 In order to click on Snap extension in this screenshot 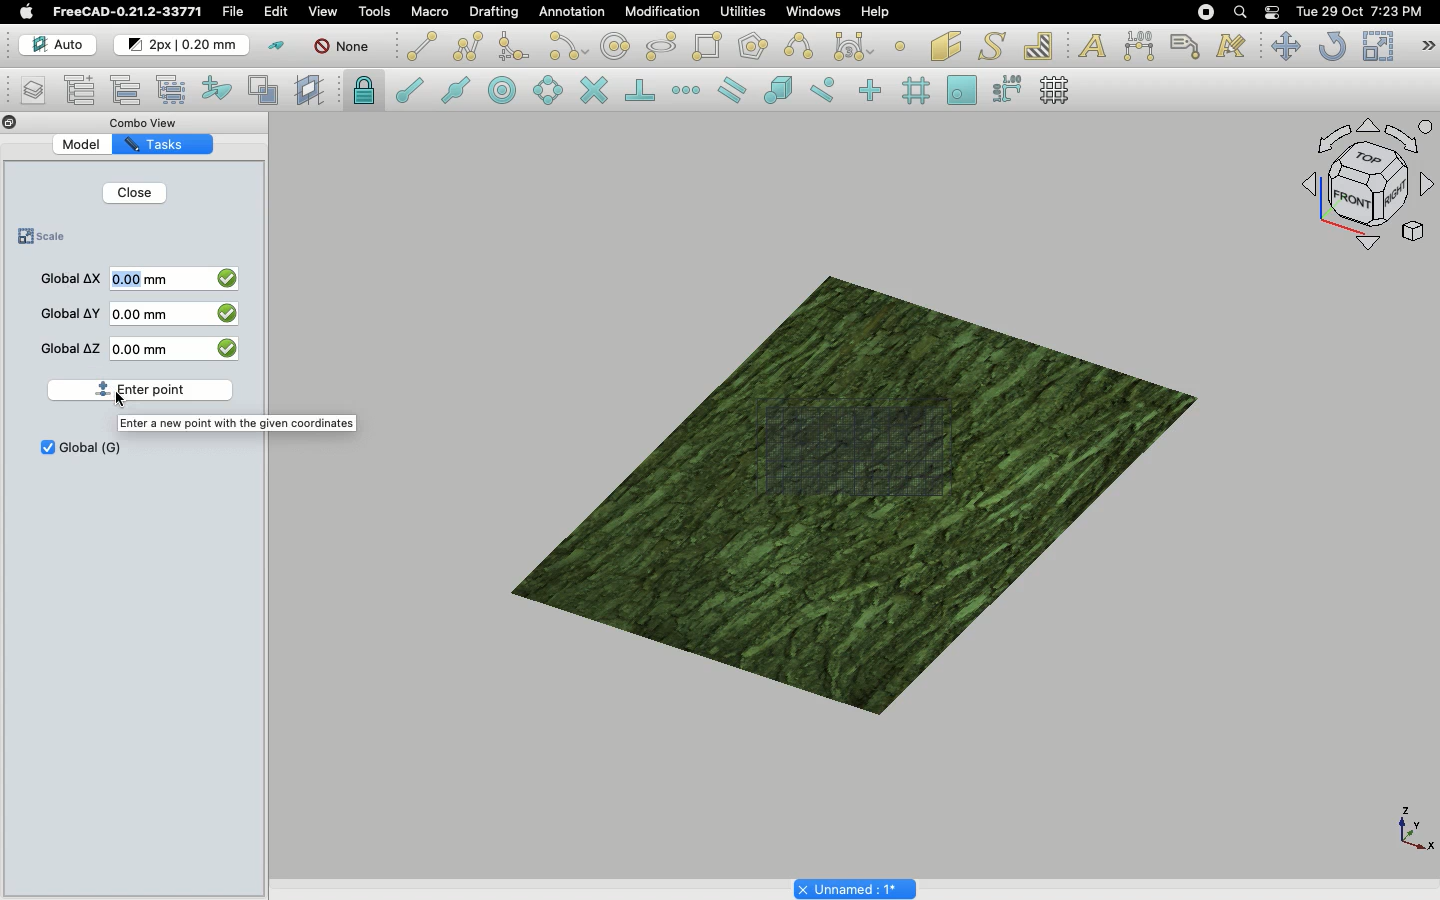, I will do `click(686, 91)`.